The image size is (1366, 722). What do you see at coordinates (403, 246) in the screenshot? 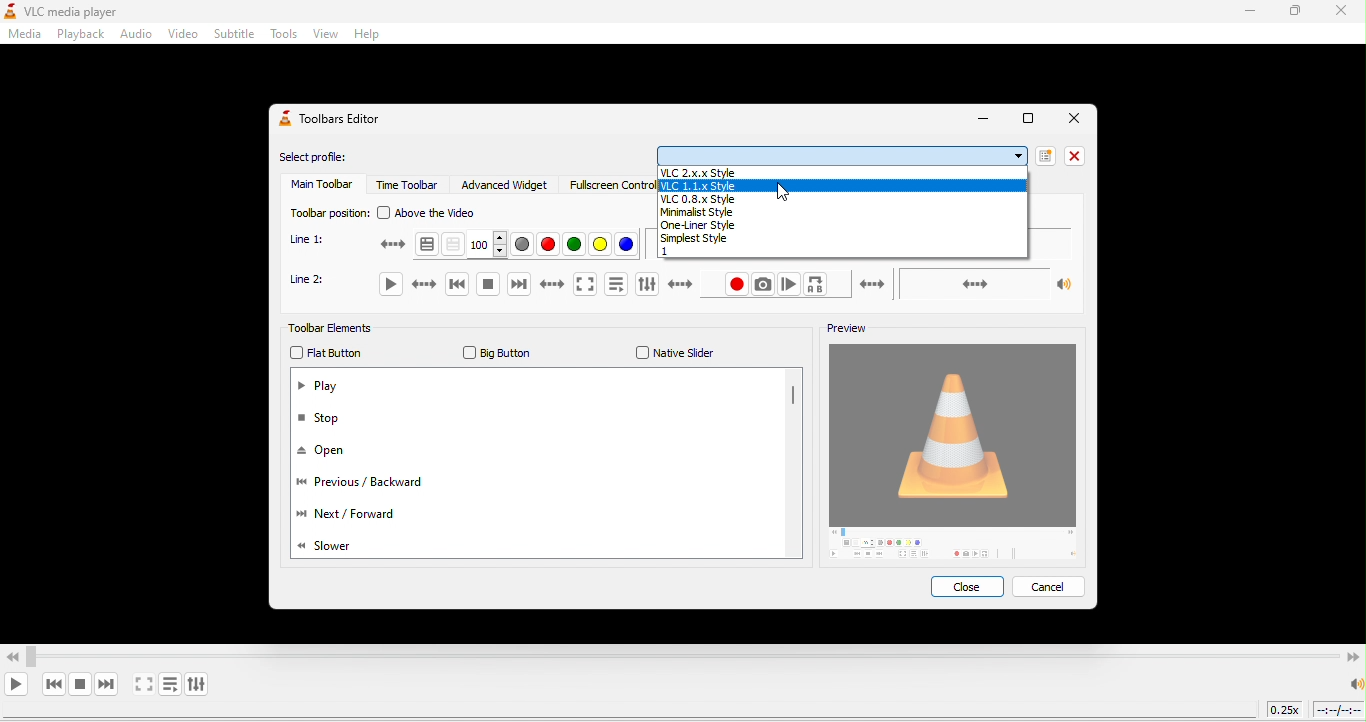
I see `teletext activation` at bounding box center [403, 246].